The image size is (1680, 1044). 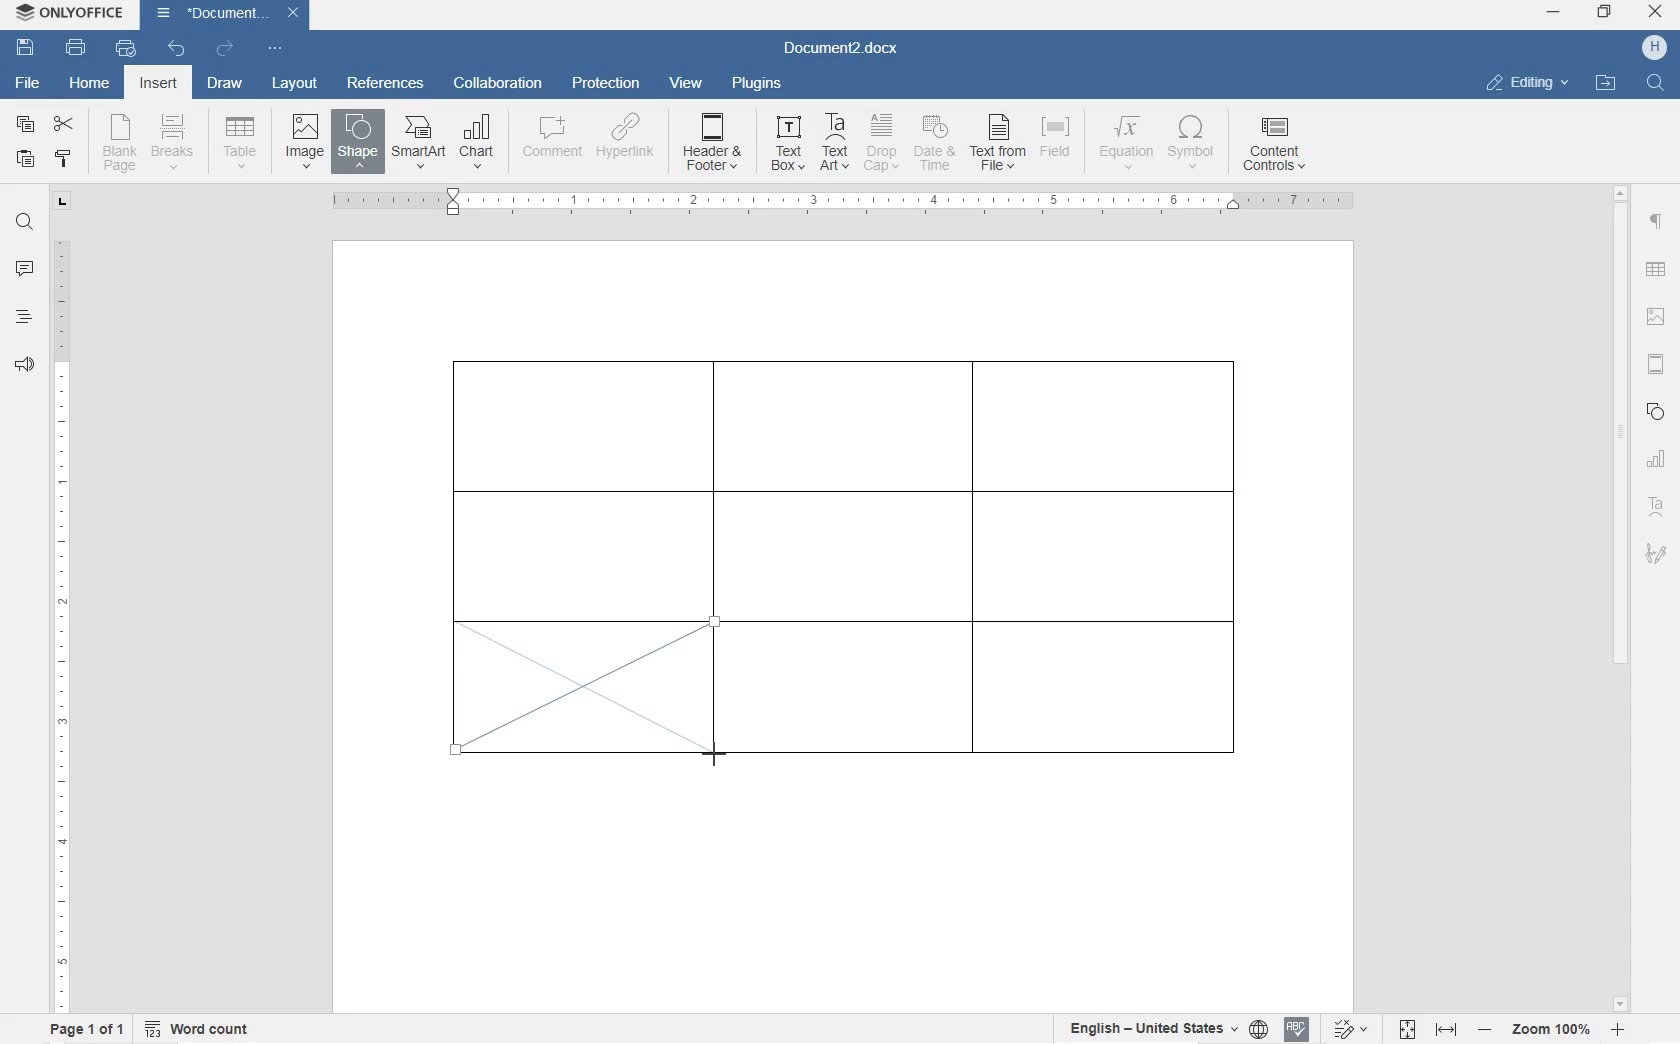 I want to click on layout, so click(x=296, y=84).